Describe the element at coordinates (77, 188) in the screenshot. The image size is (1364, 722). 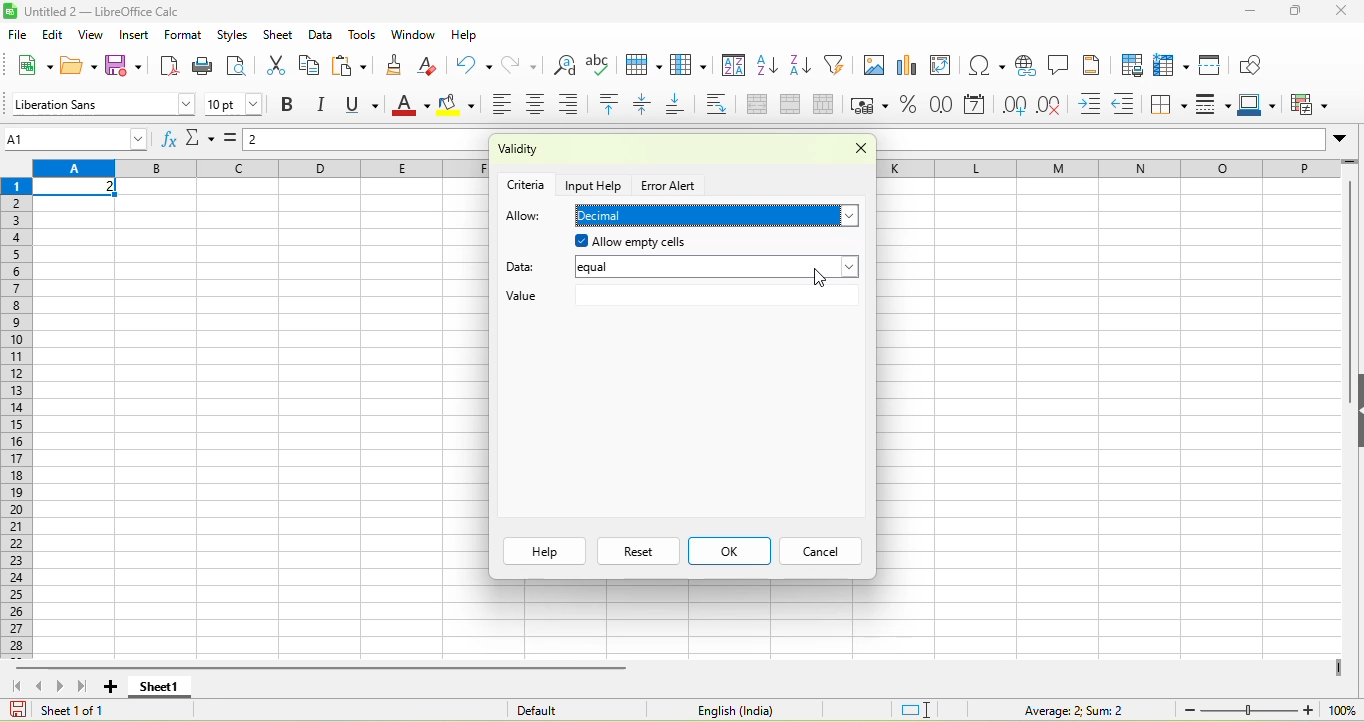
I see `selected cell` at that location.